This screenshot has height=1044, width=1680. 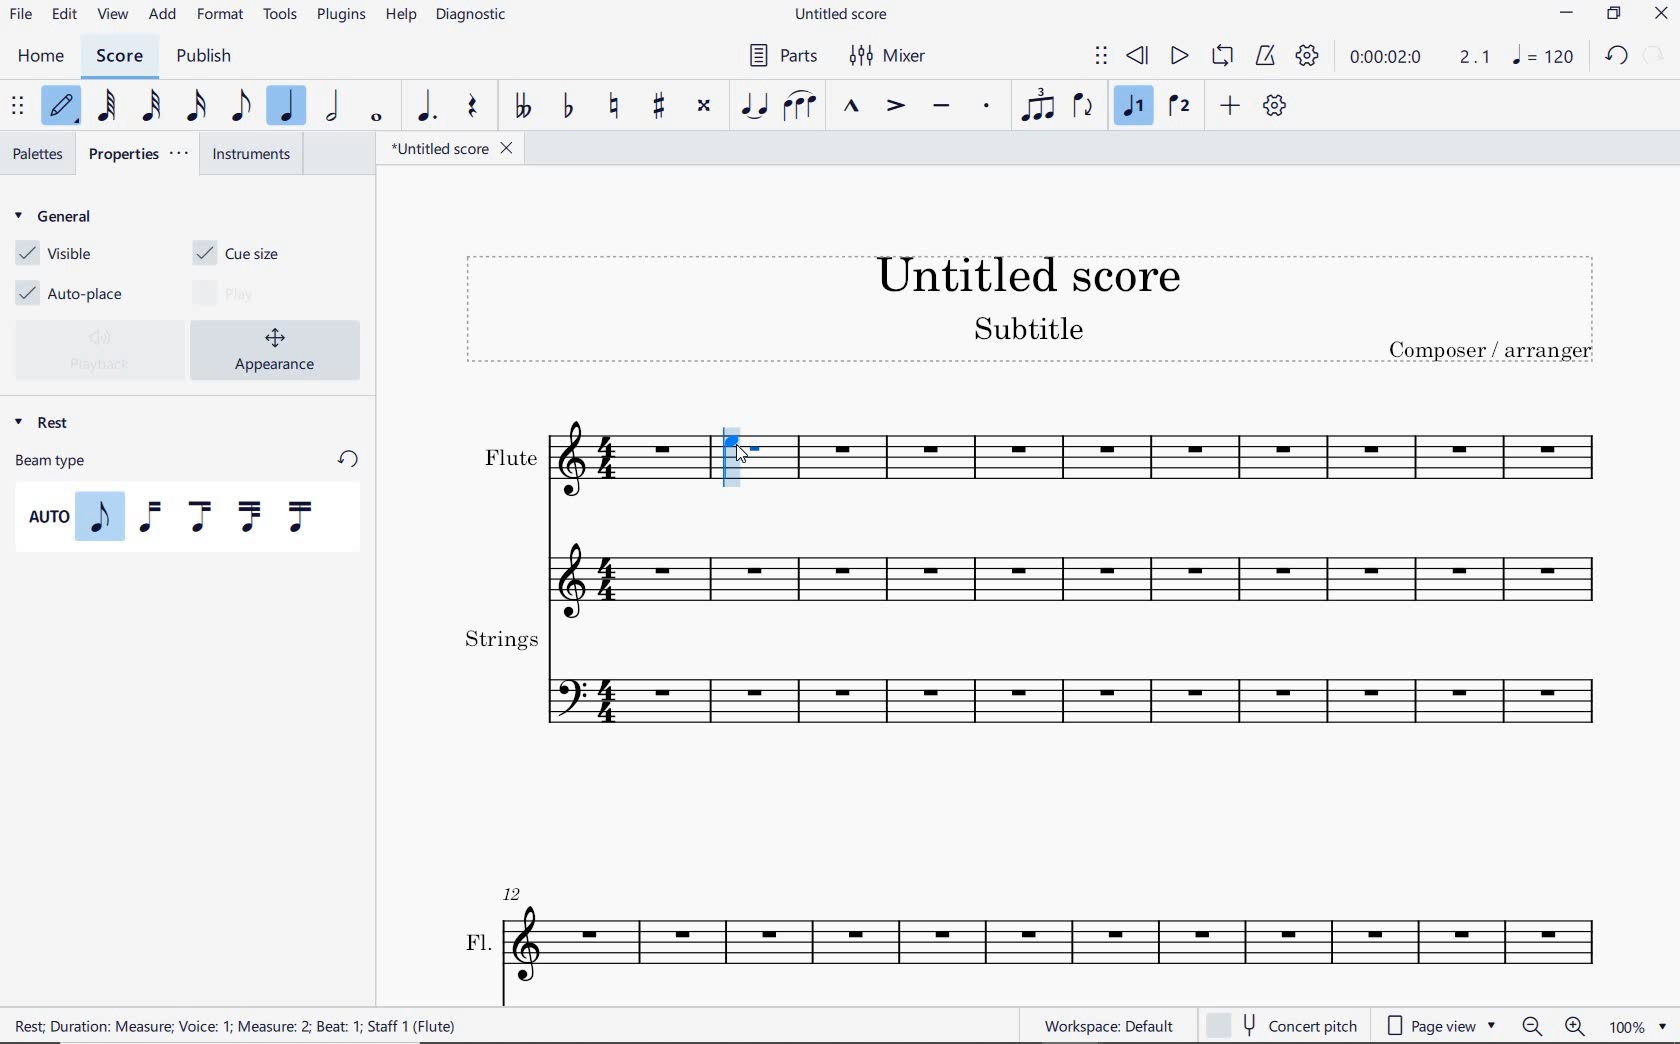 What do you see at coordinates (1133, 106) in the screenshot?
I see `VOICE 1` at bounding box center [1133, 106].